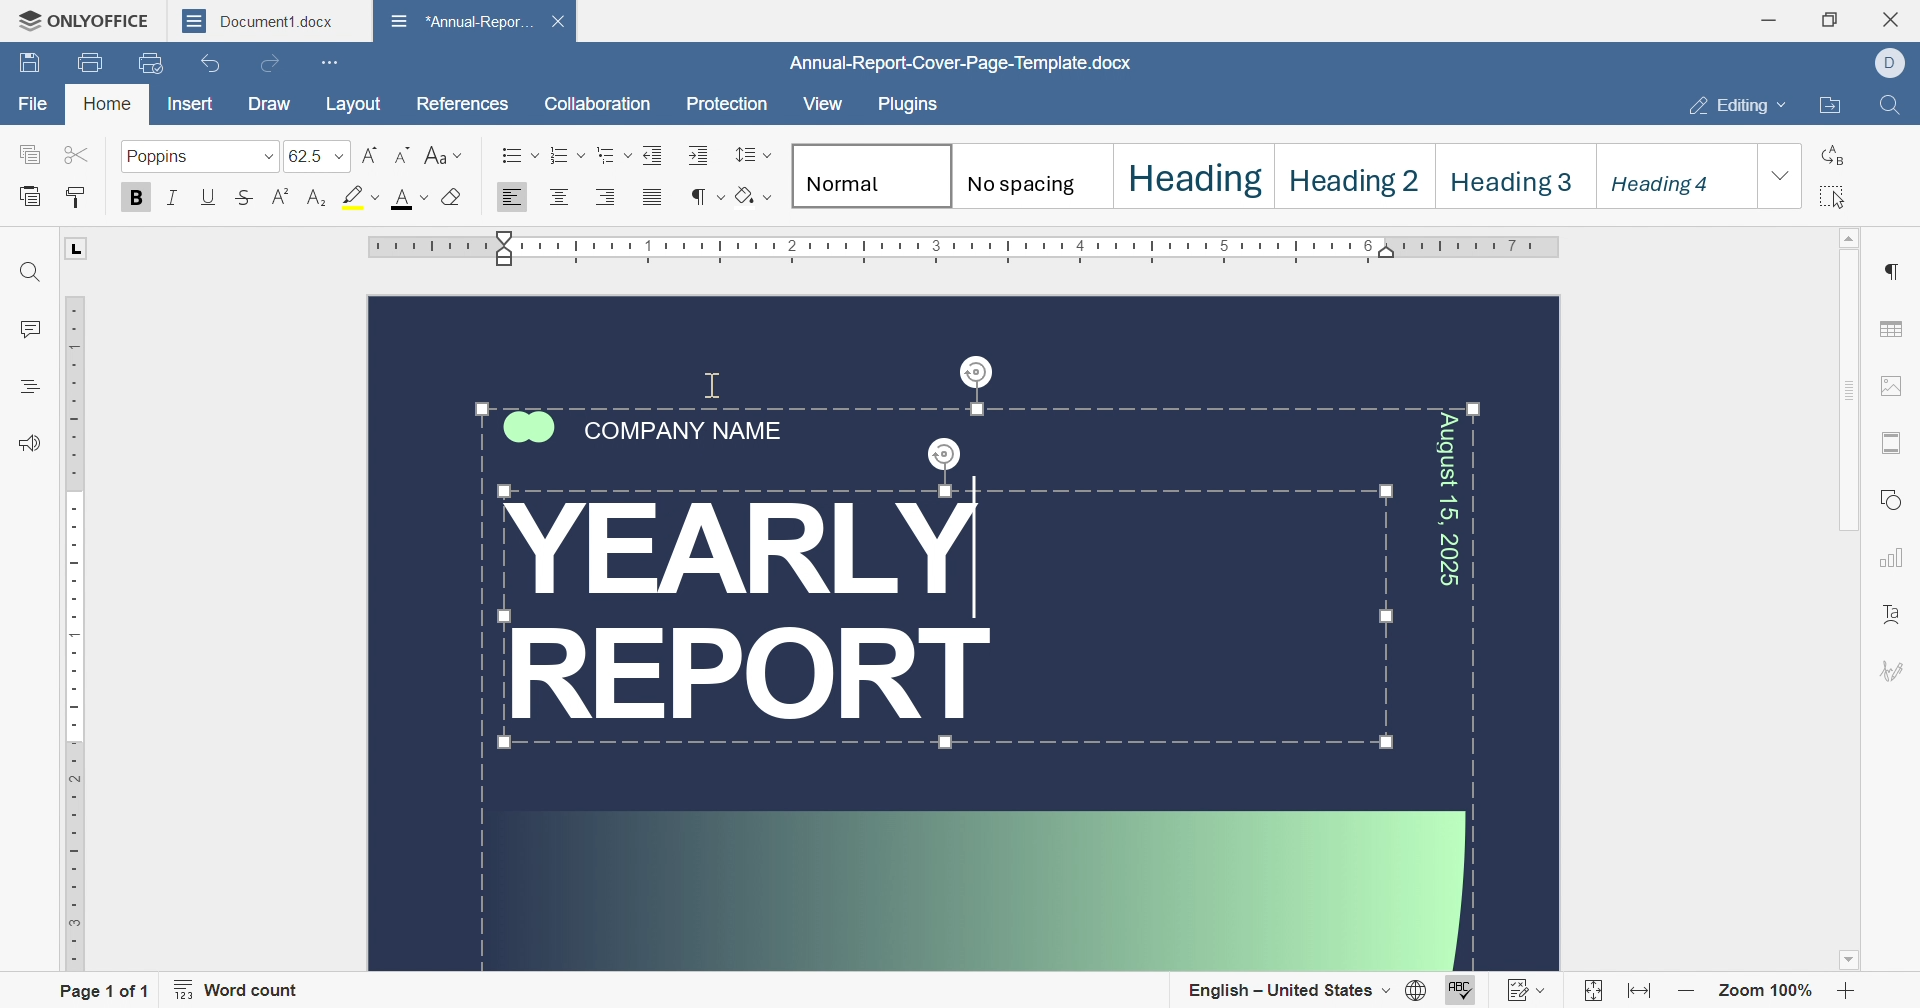 This screenshot has width=1920, height=1008. Describe the element at coordinates (1896, 500) in the screenshot. I see `shape settings` at that location.